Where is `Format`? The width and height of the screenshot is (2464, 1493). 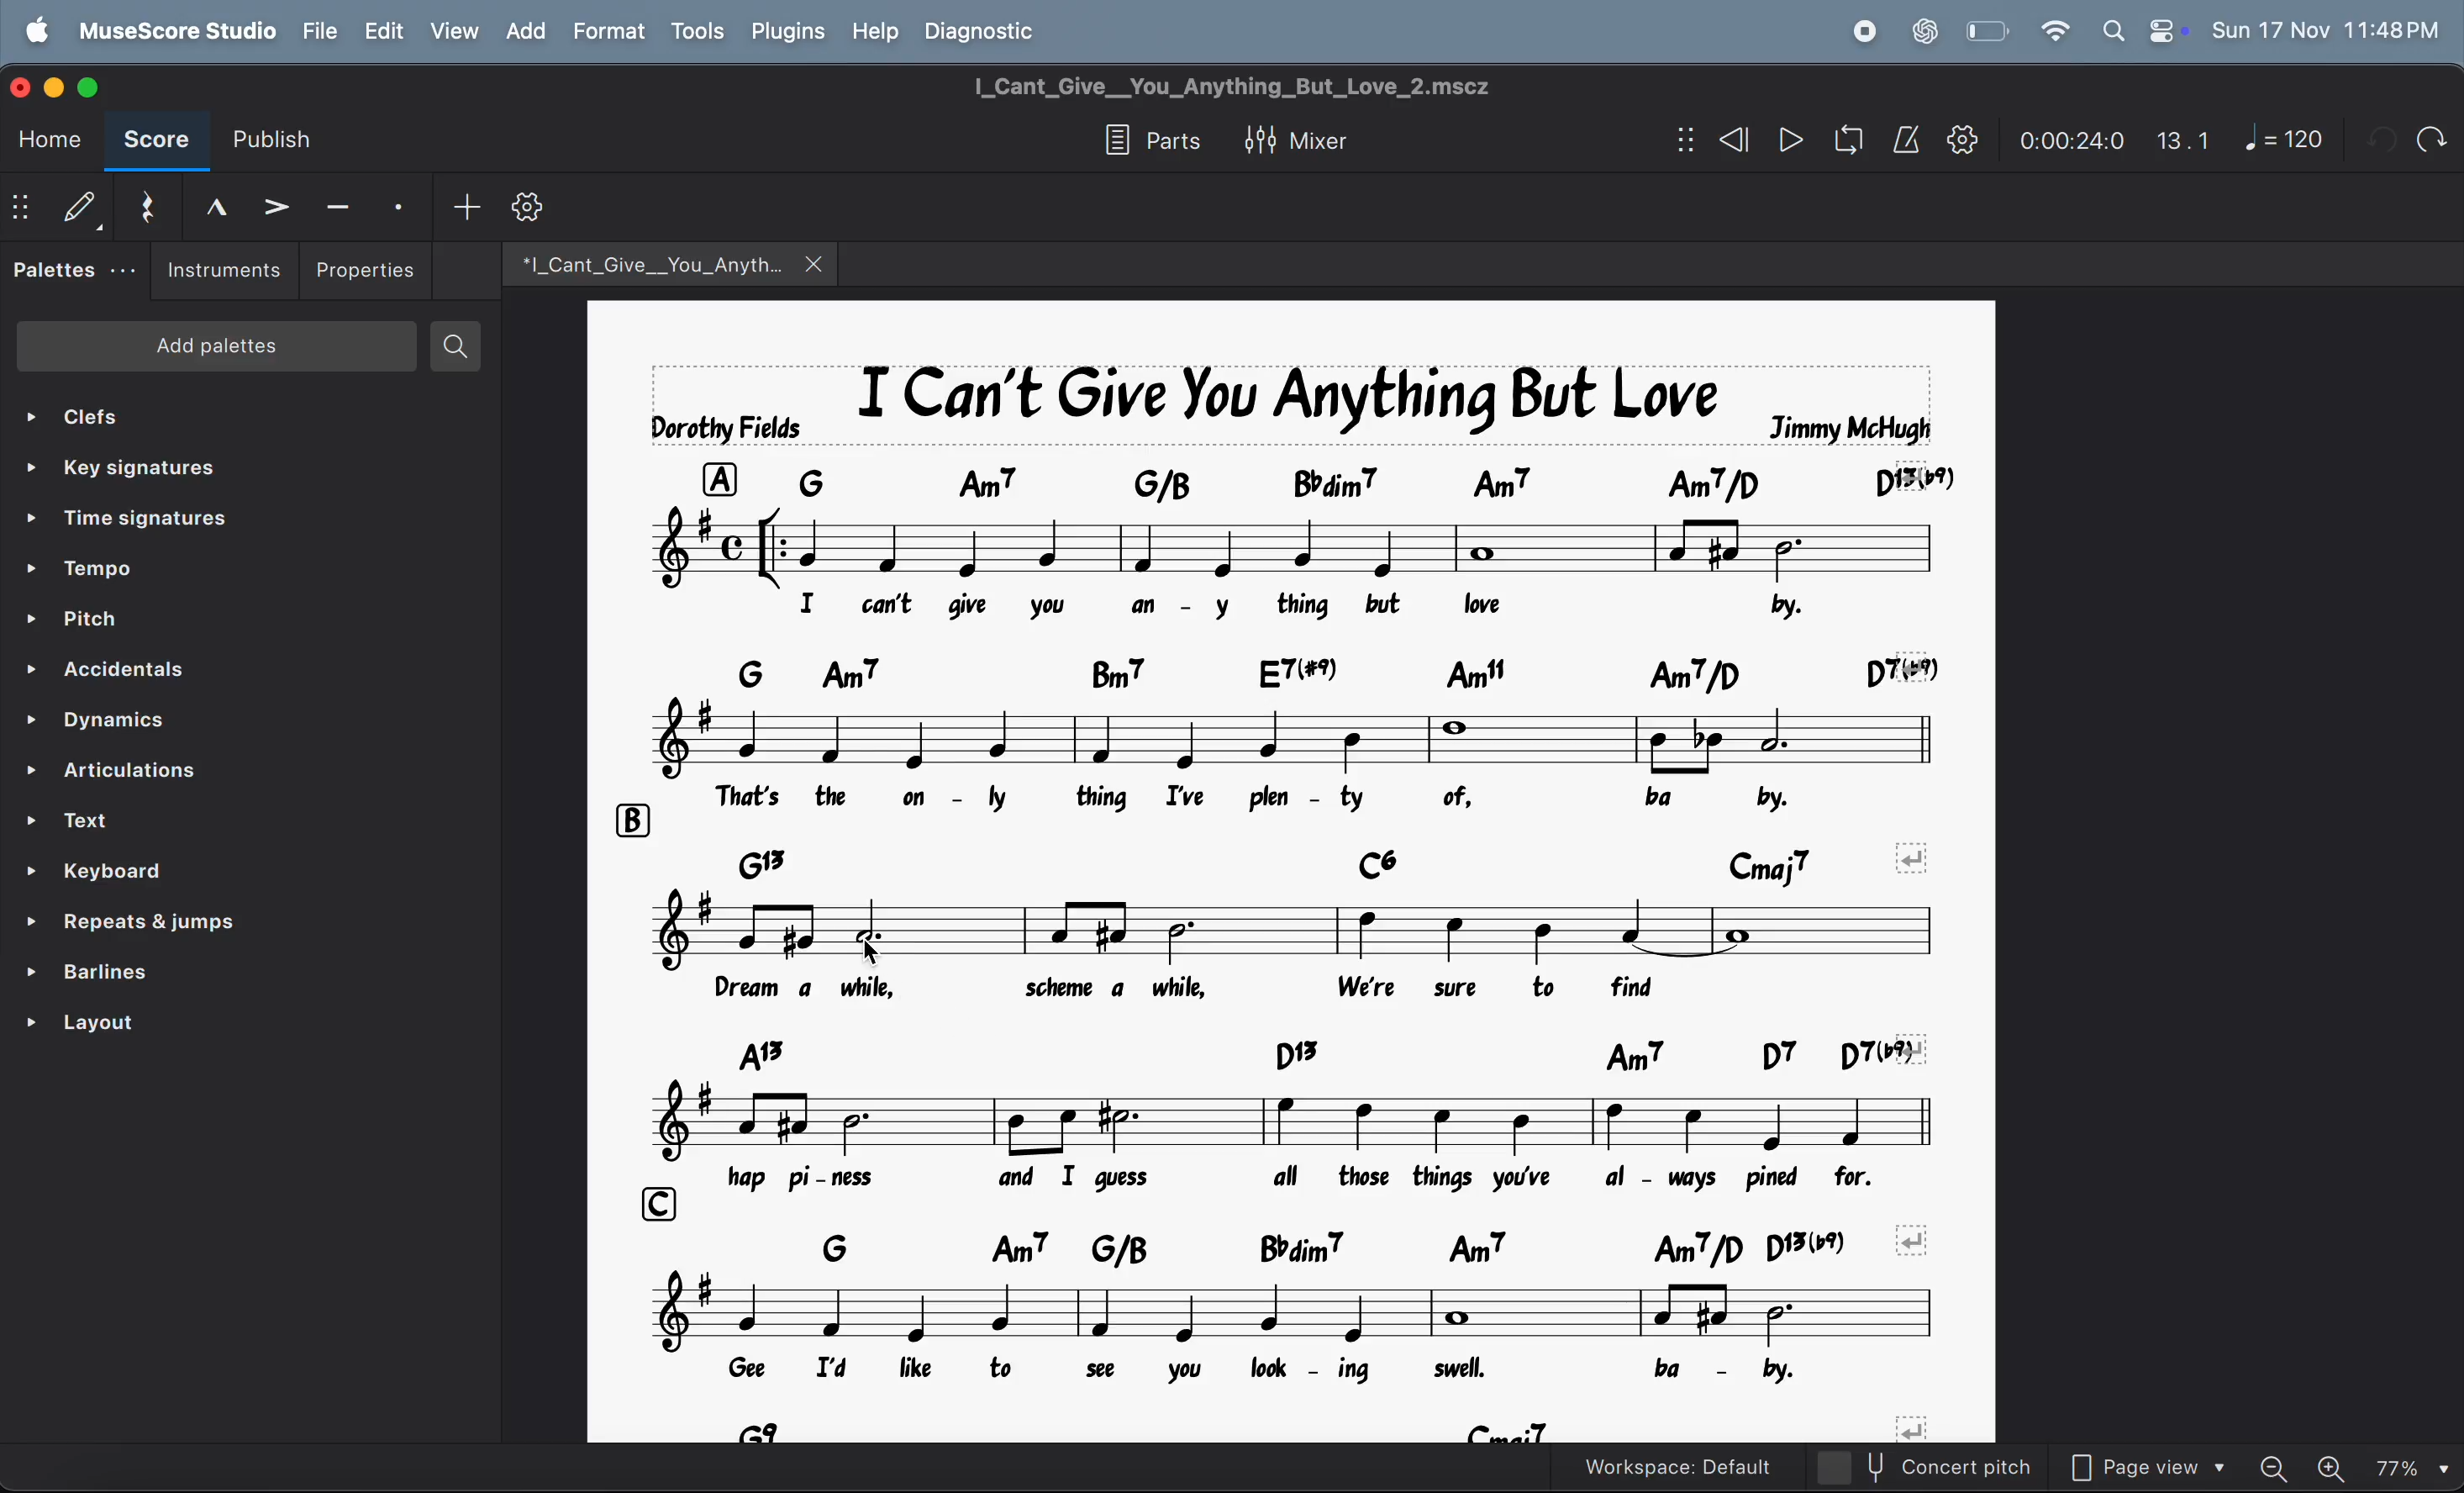 Format is located at coordinates (612, 29).